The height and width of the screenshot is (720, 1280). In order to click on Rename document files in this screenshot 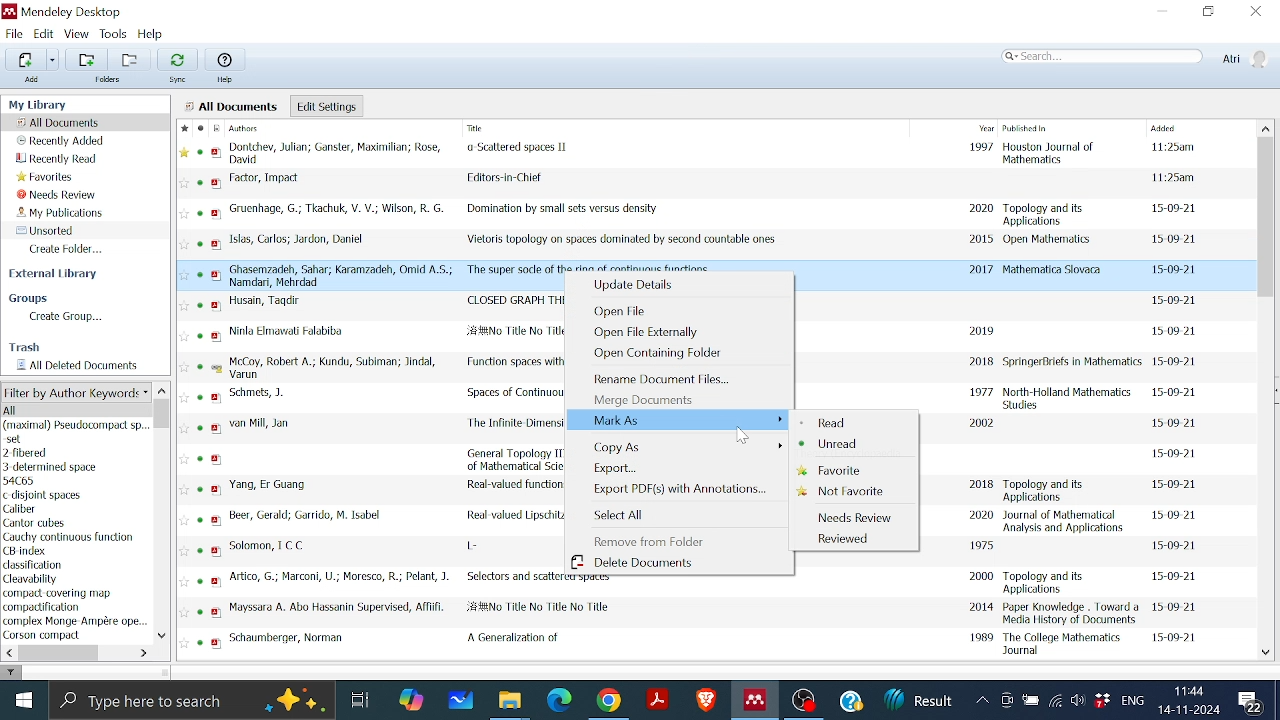, I will do `click(661, 378)`.